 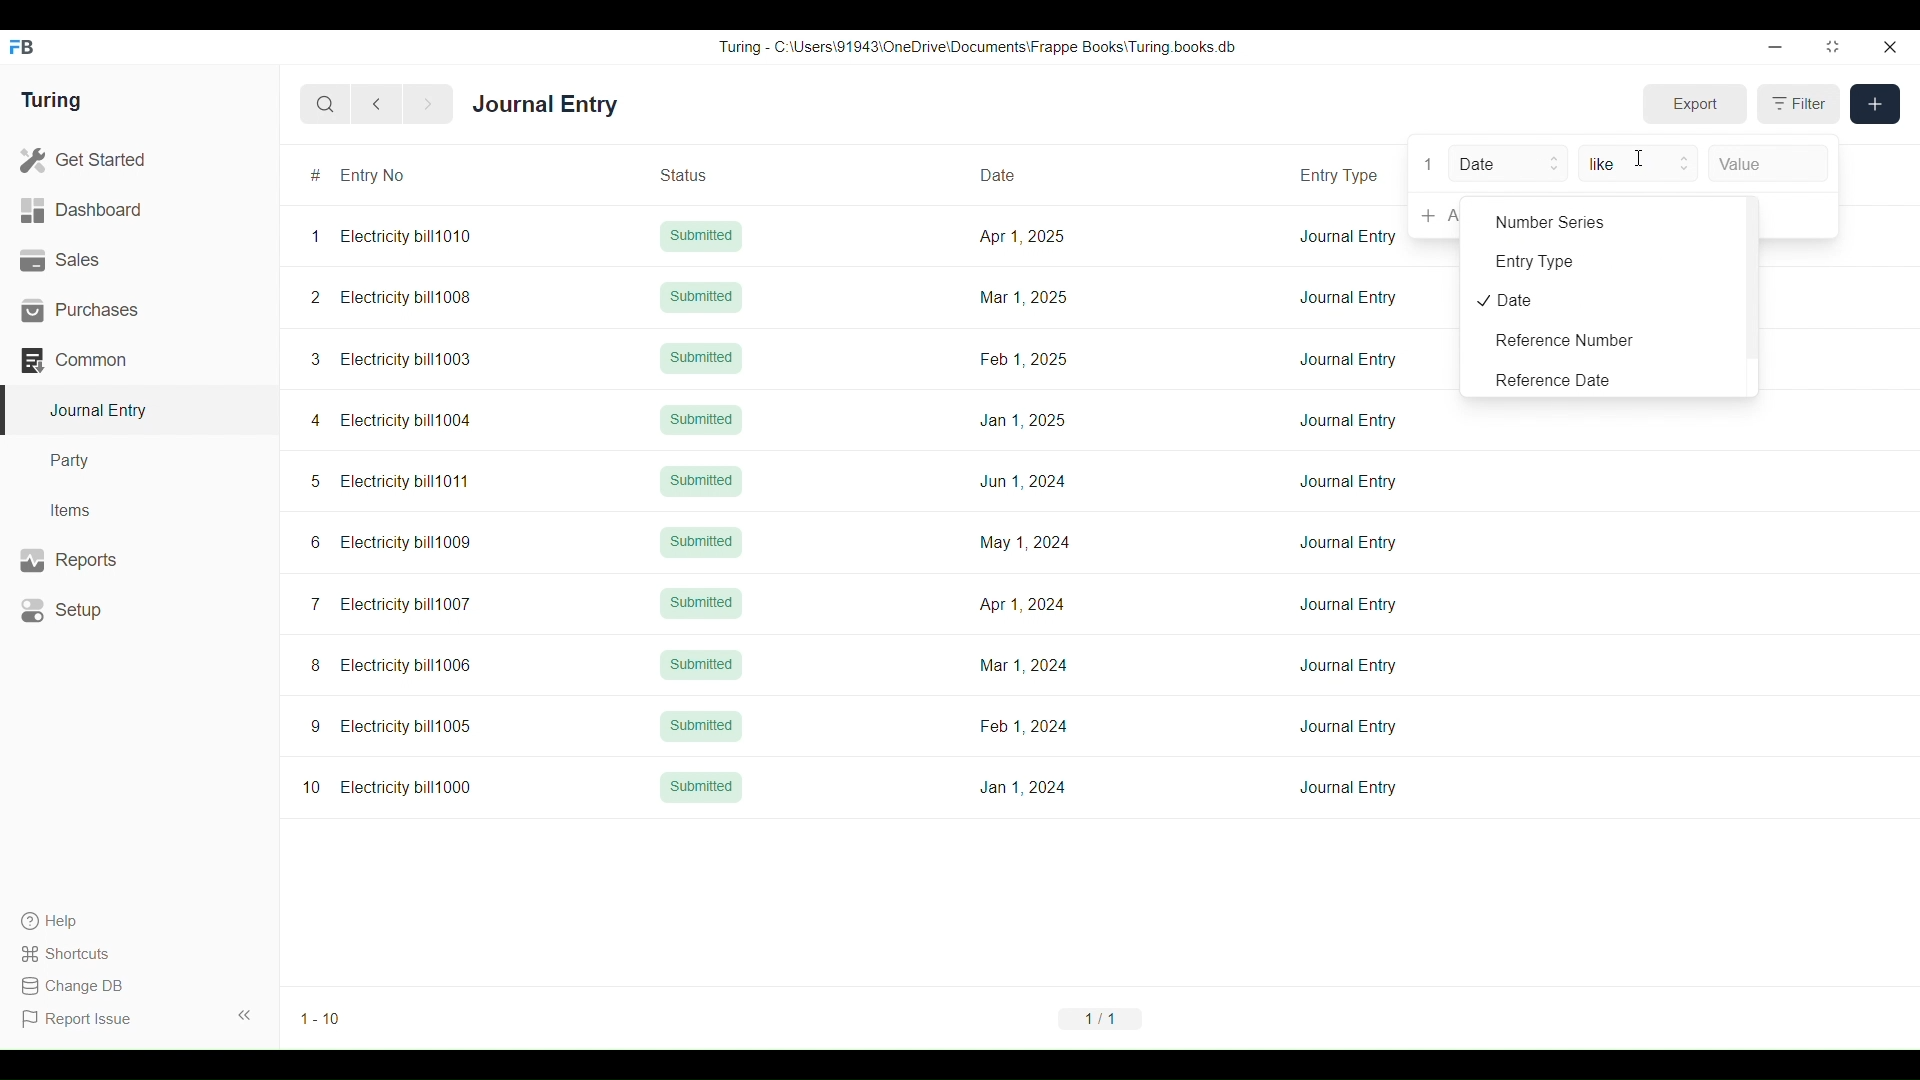 What do you see at coordinates (1350, 359) in the screenshot?
I see `Journal Entry` at bounding box center [1350, 359].